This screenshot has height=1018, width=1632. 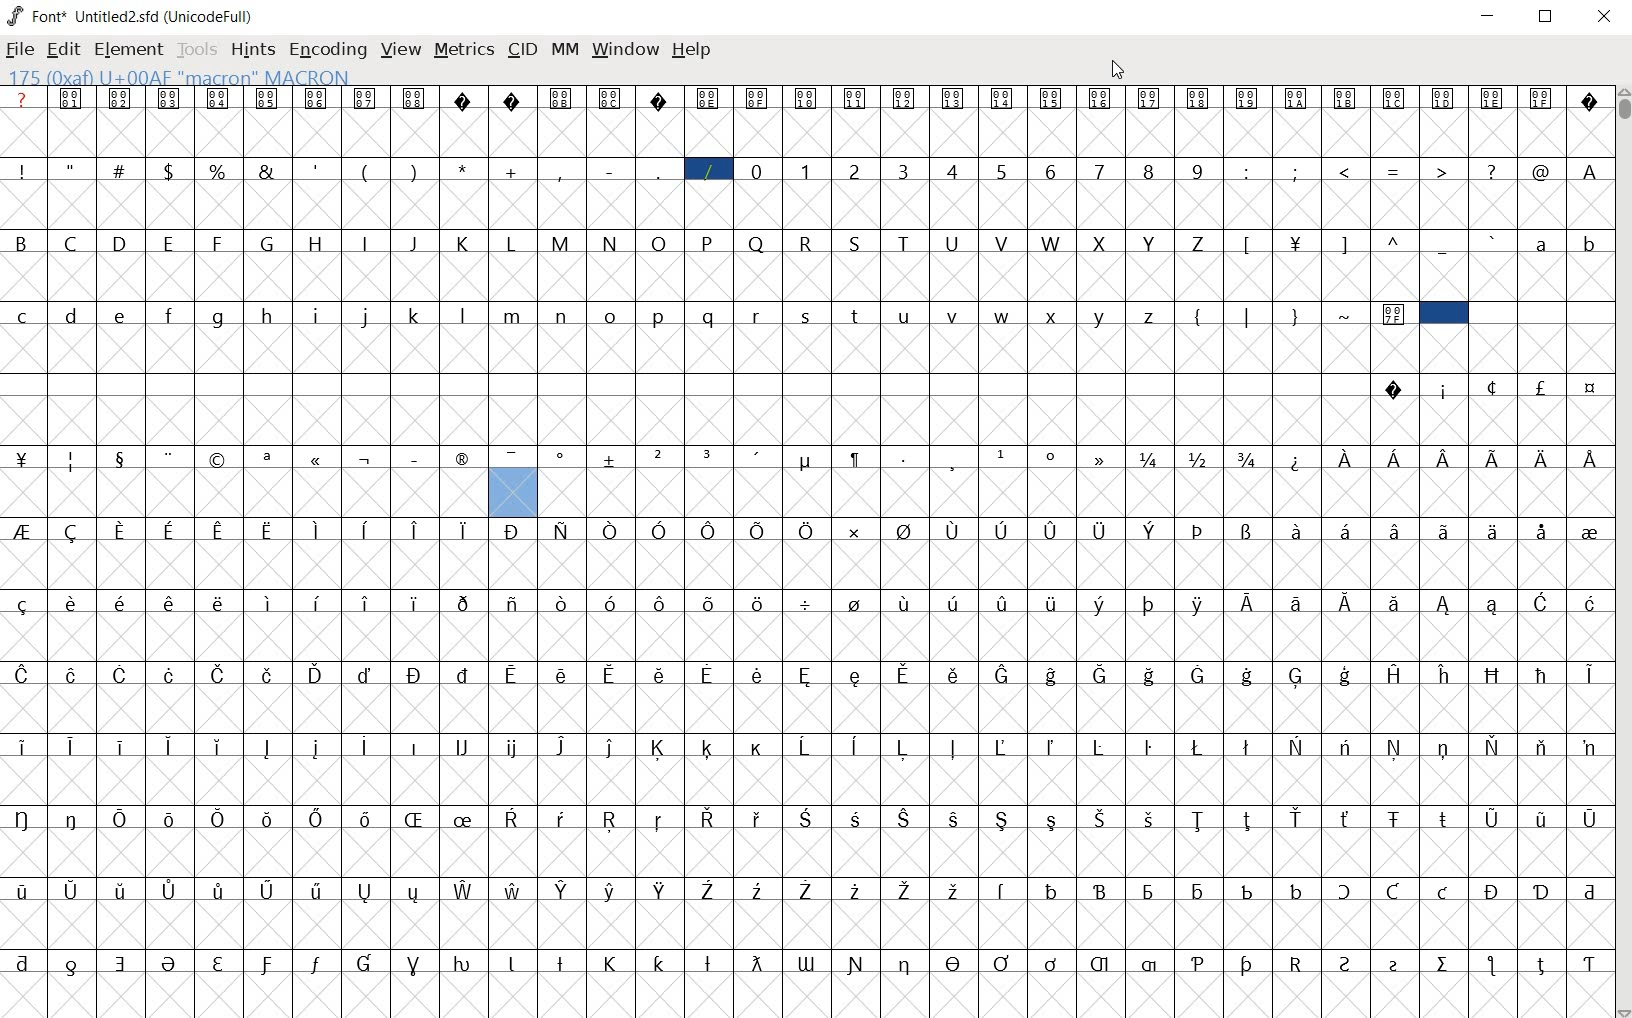 What do you see at coordinates (611, 315) in the screenshot?
I see `o` at bounding box center [611, 315].